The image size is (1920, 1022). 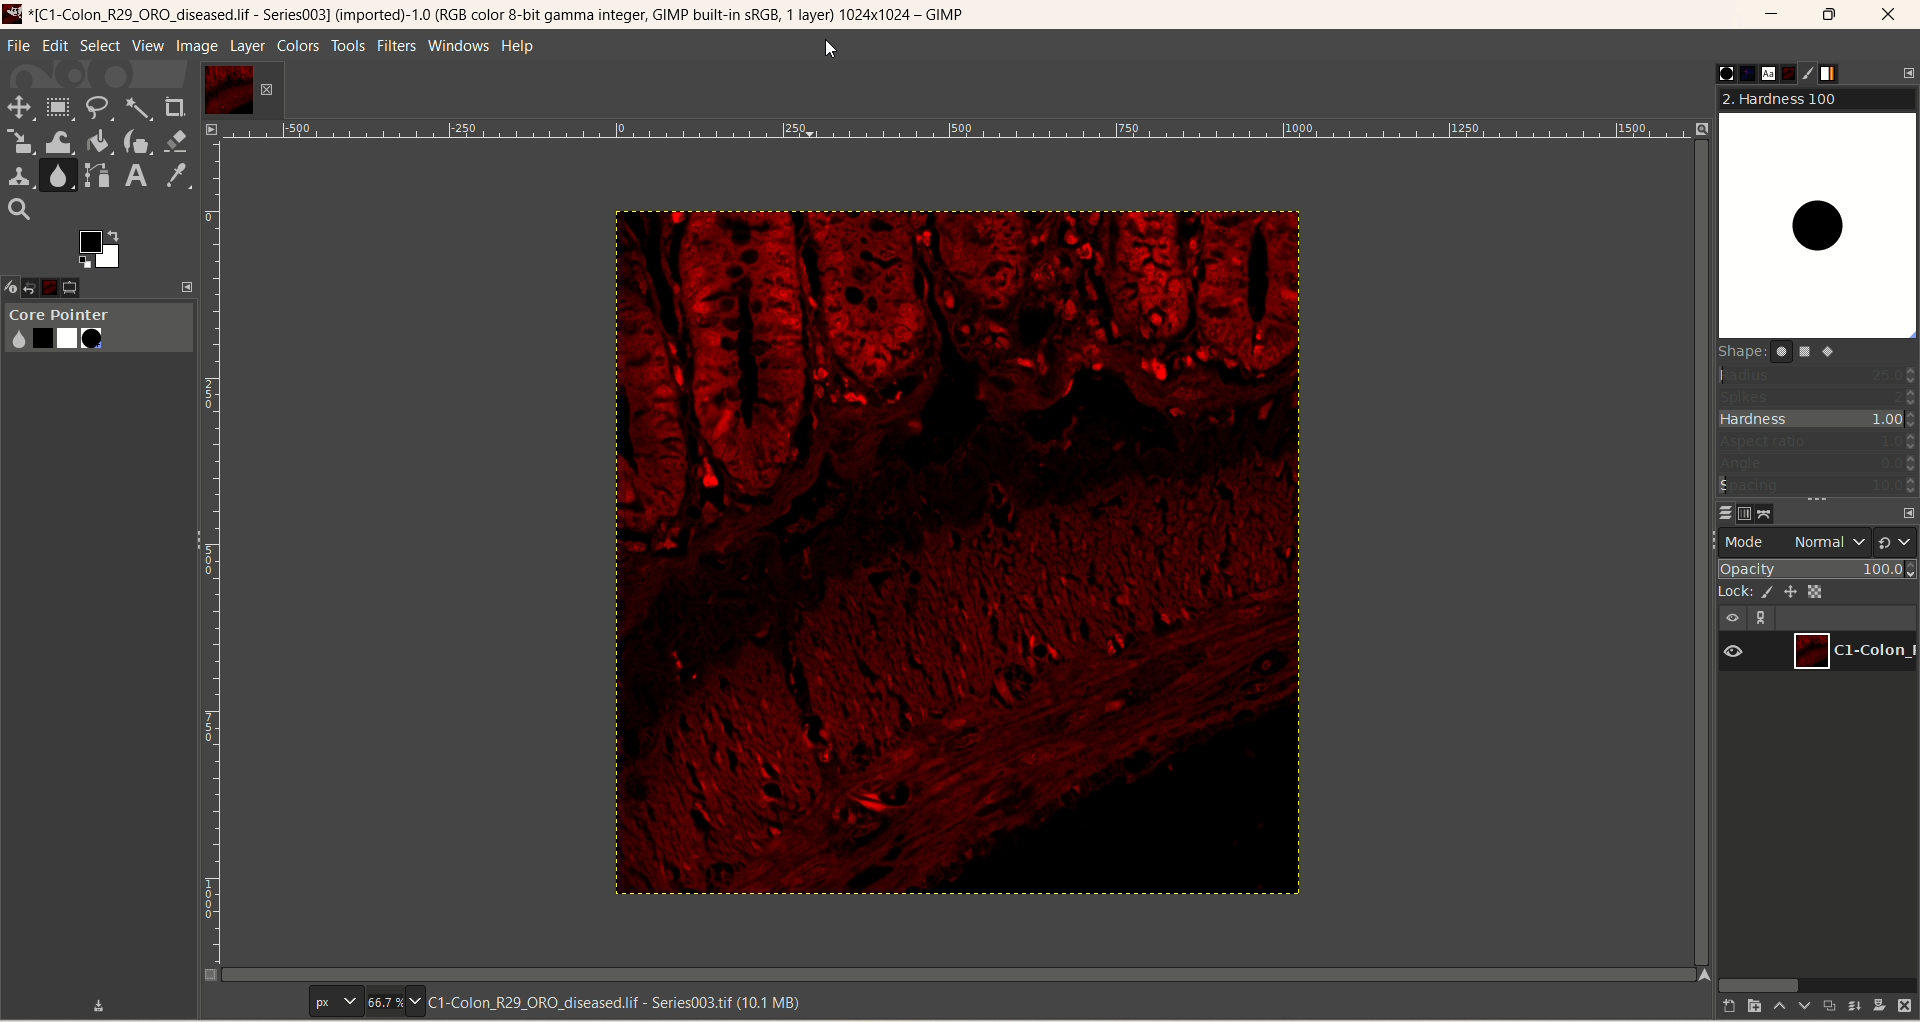 What do you see at coordinates (1771, 589) in the screenshot?
I see `lock pixel` at bounding box center [1771, 589].